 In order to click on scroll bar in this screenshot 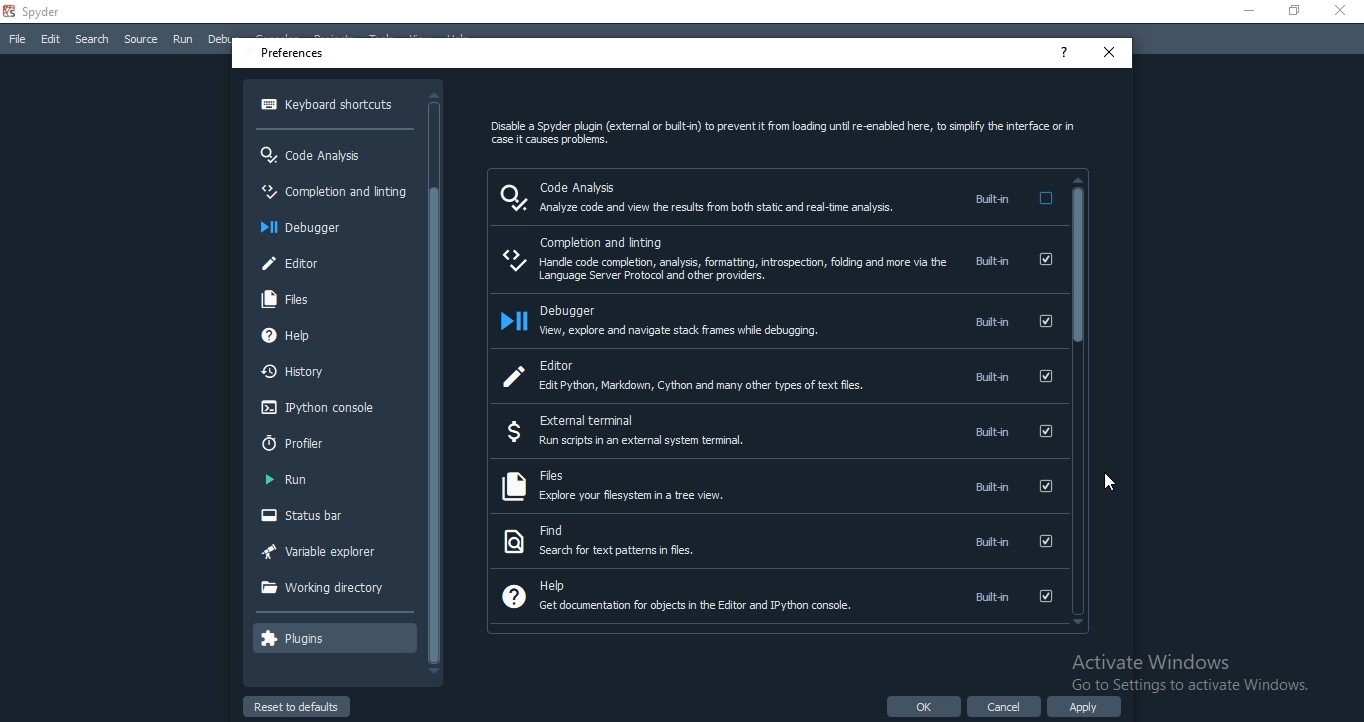, I will do `click(1078, 400)`.